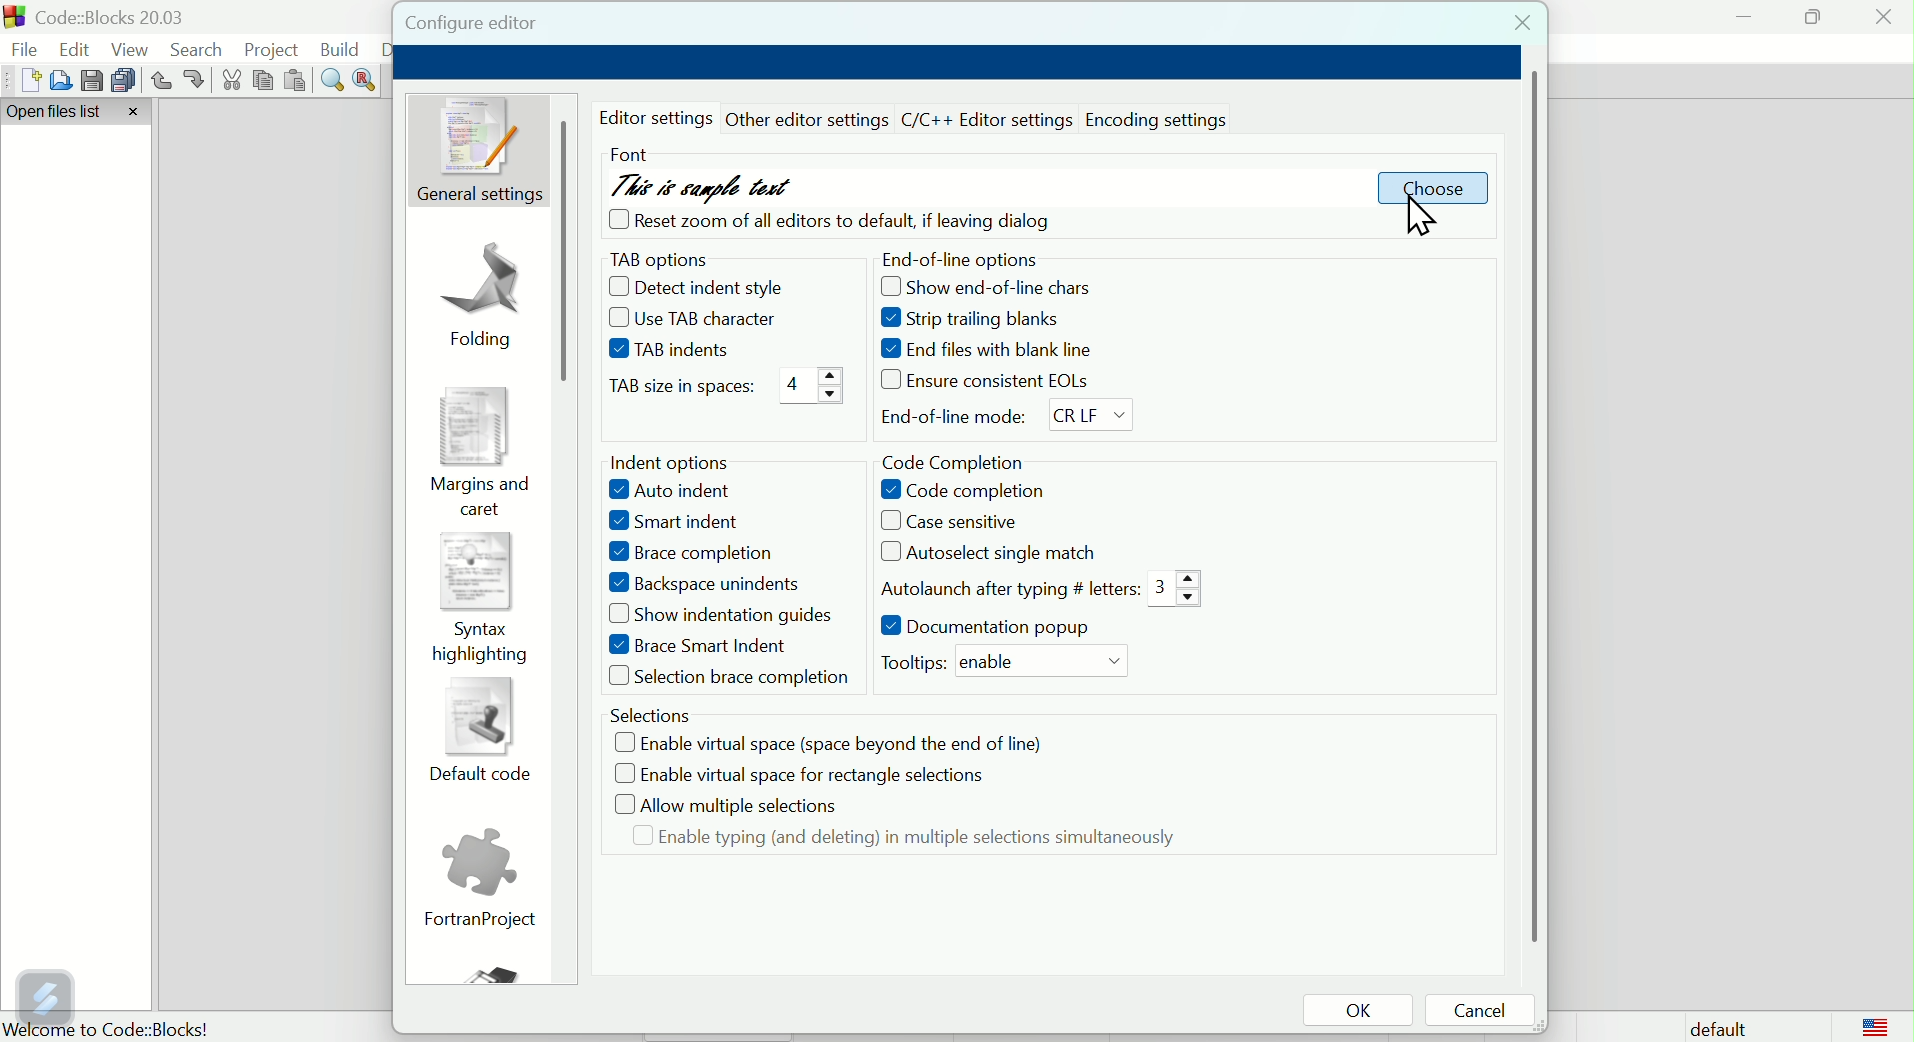 The image size is (1914, 1042). Describe the element at coordinates (646, 714) in the screenshot. I see `Selections` at that location.